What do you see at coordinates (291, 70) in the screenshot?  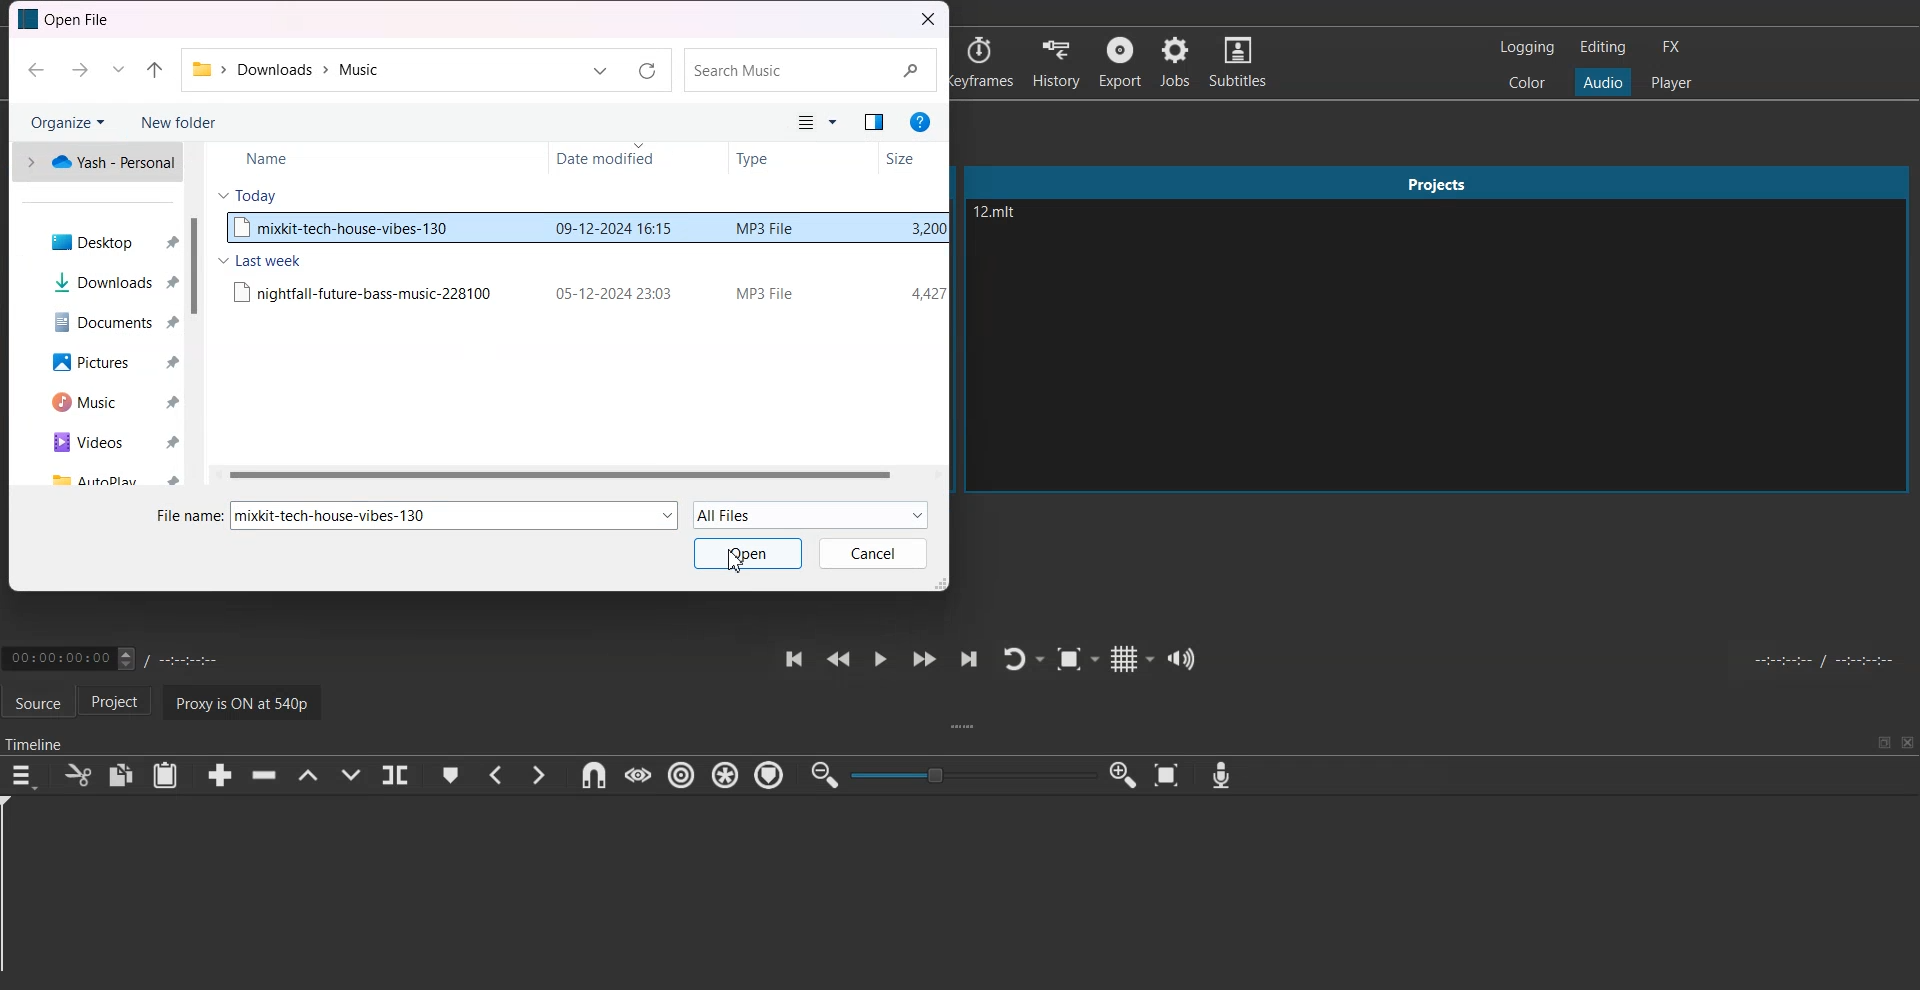 I see `File Path address` at bounding box center [291, 70].